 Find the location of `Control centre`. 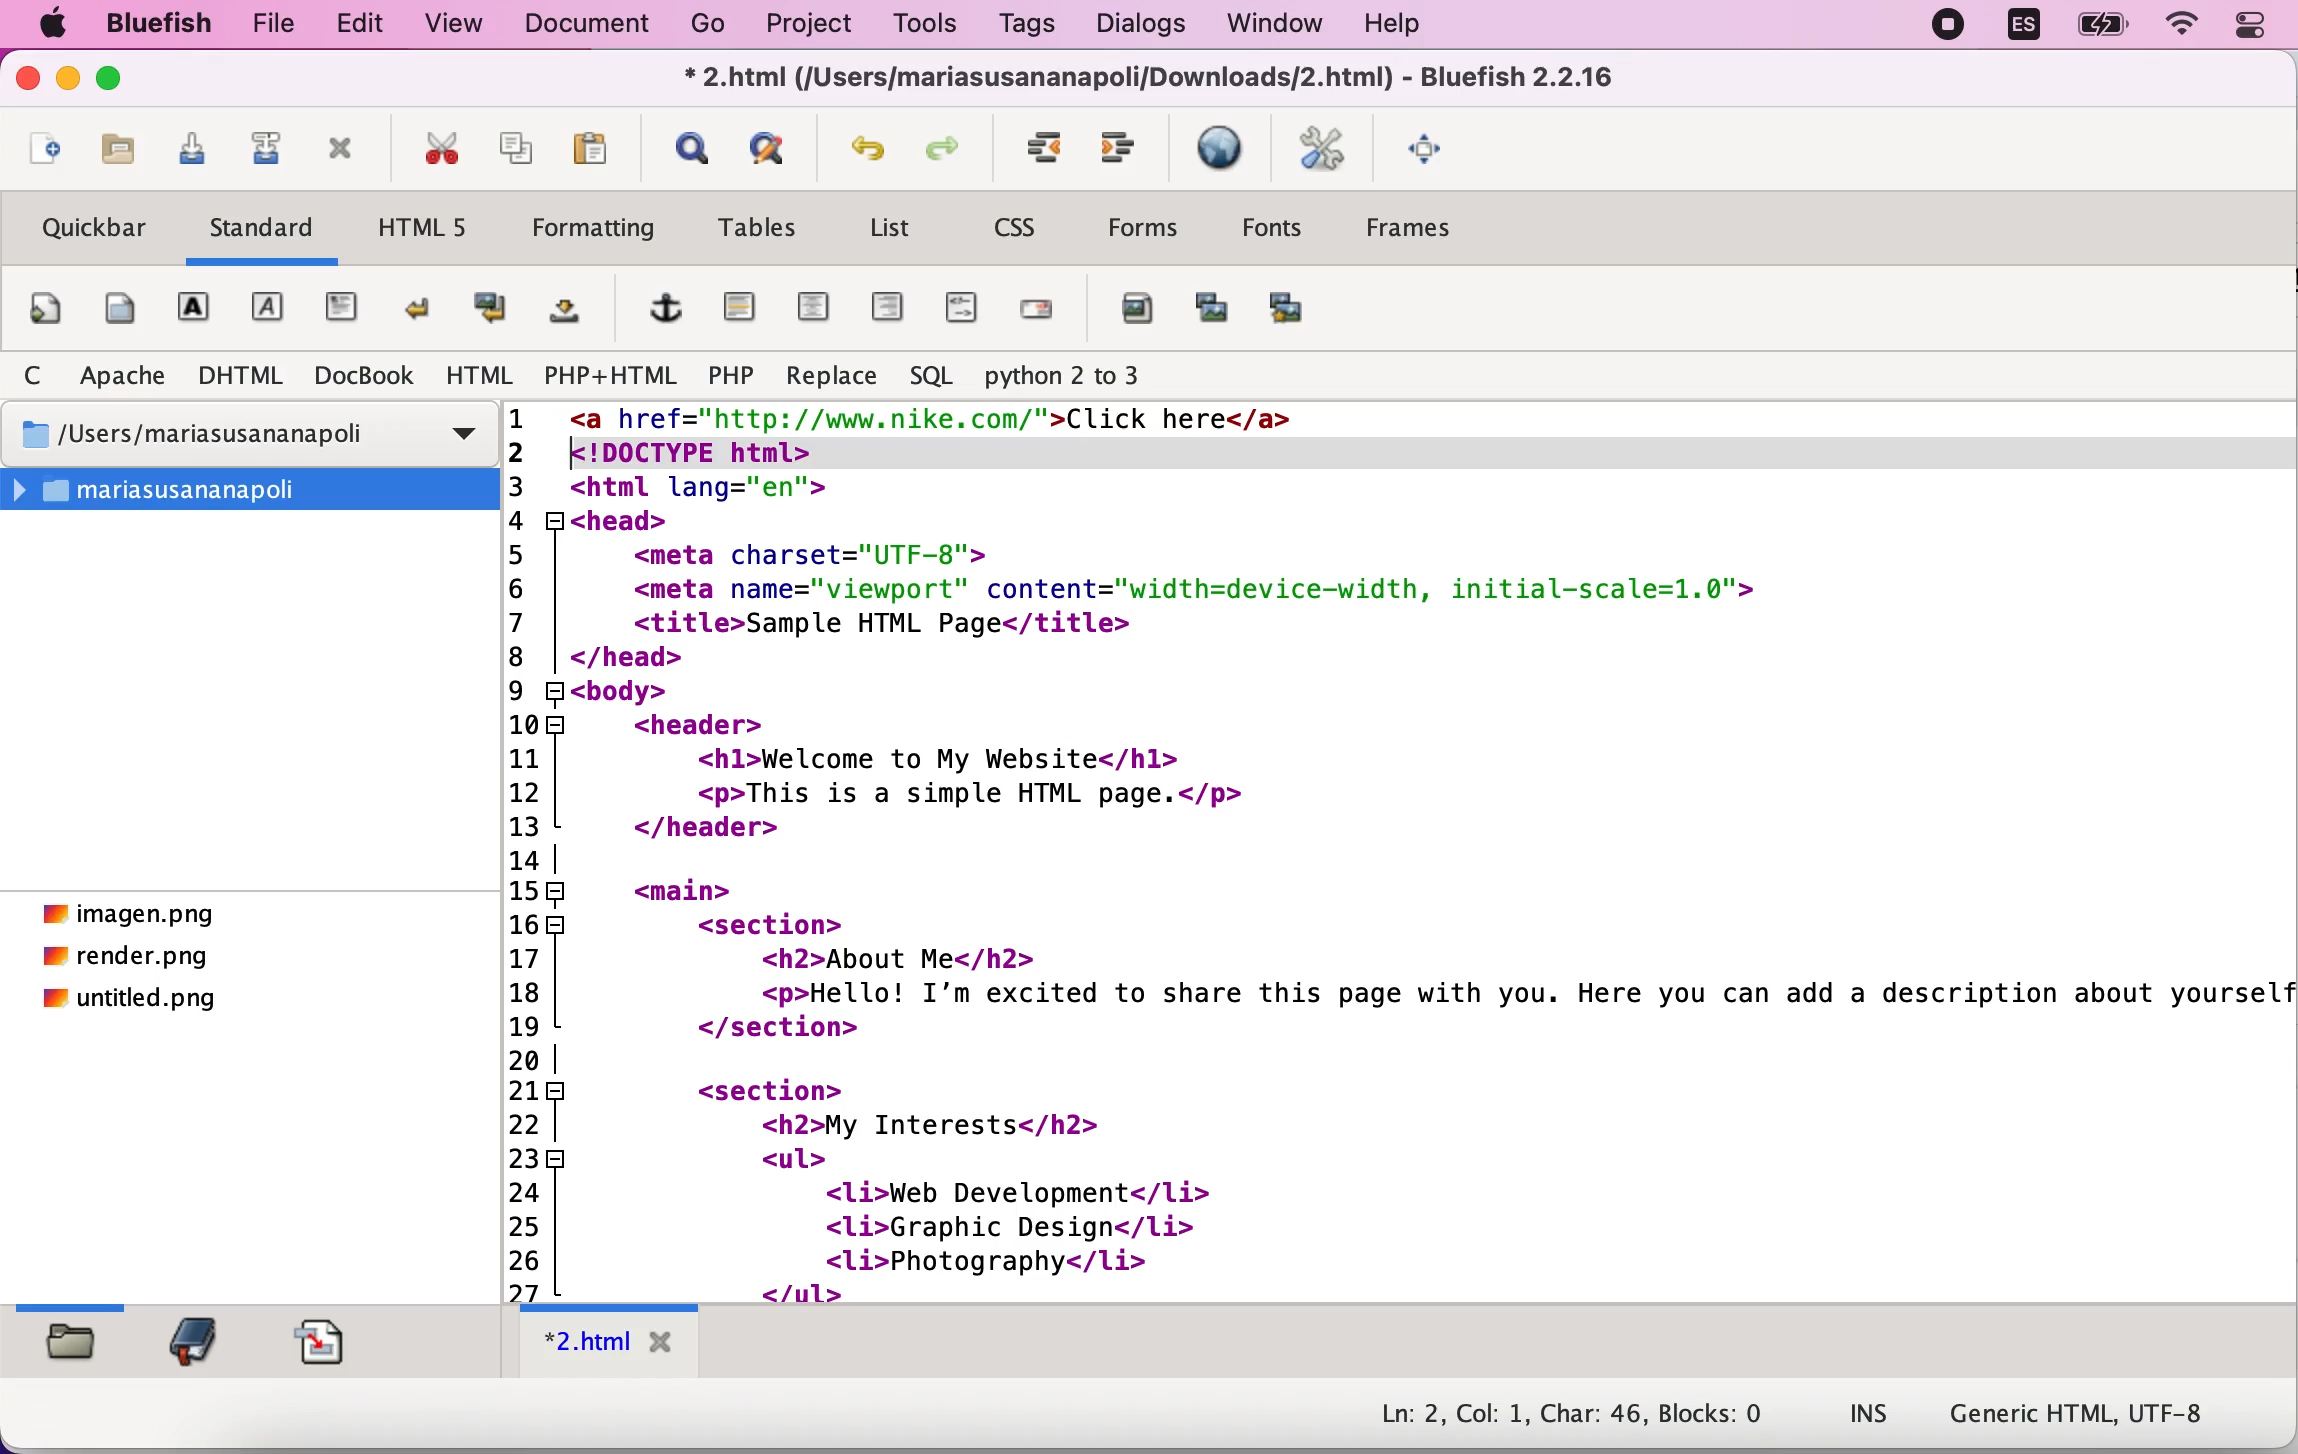

Control centre is located at coordinates (2251, 26).